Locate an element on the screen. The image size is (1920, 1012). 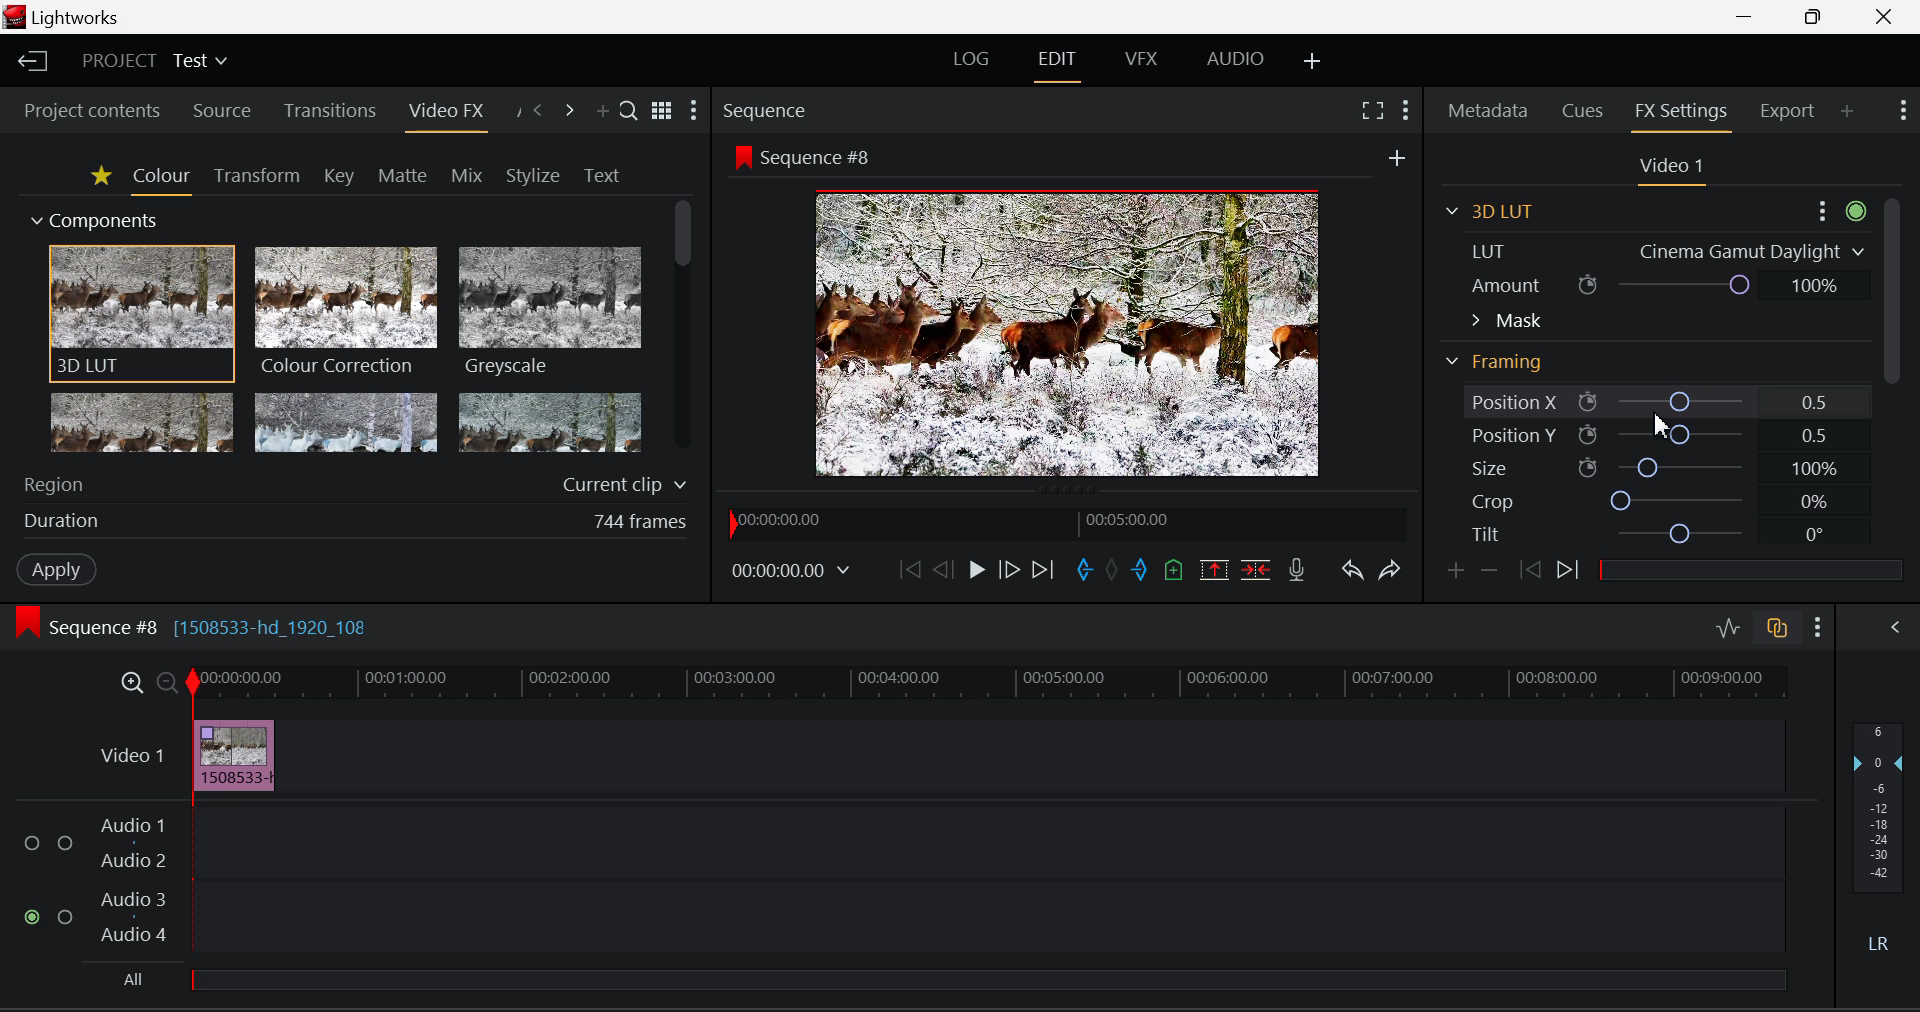
Region is located at coordinates (352, 483).